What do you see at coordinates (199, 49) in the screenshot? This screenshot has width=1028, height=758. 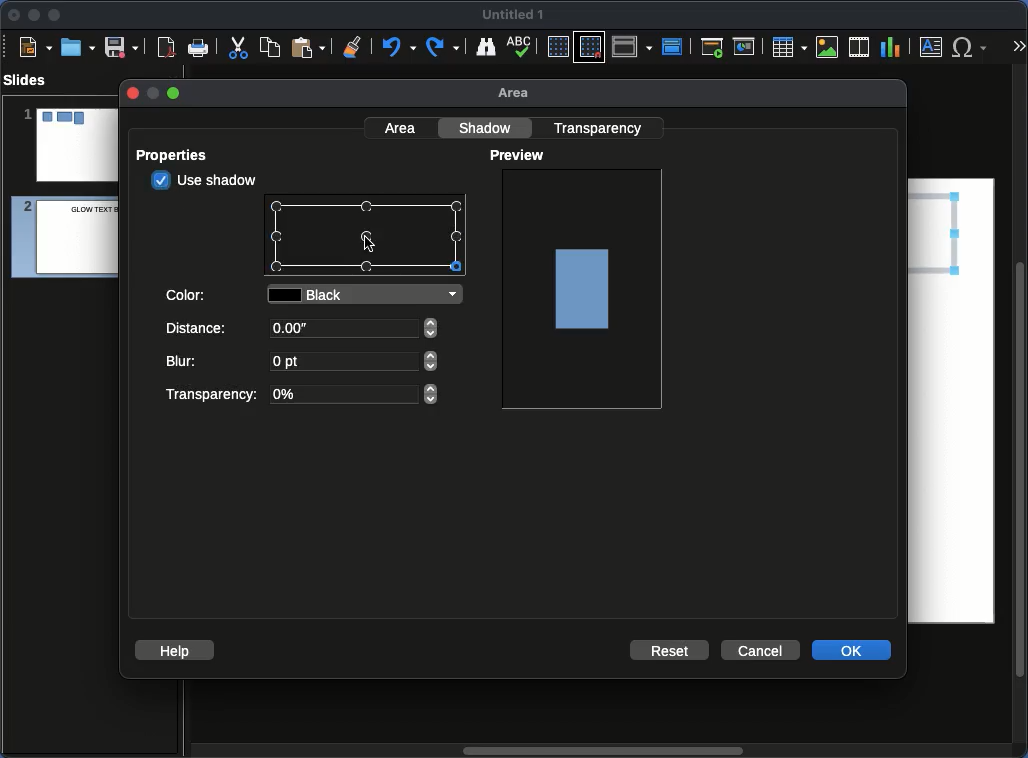 I see `Print` at bounding box center [199, 49].